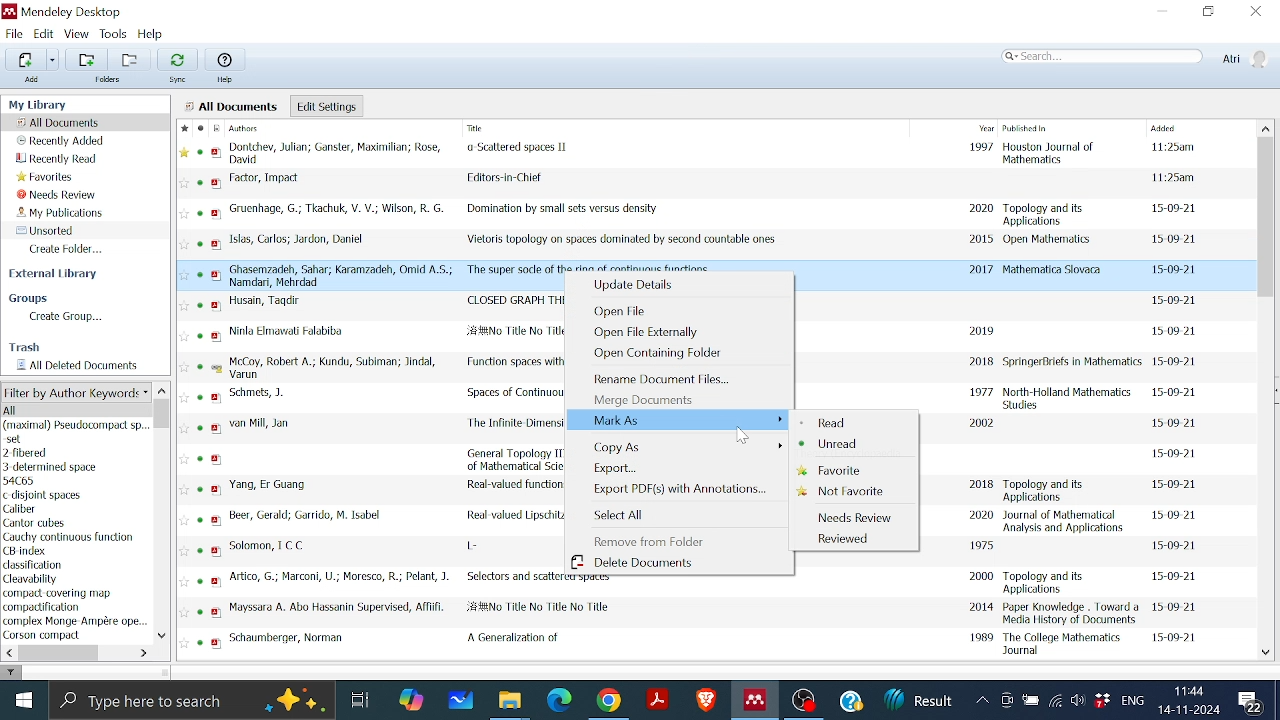 The image size is (1280, 720). What do you see at coordinates (1266, 128) in the screenshot?
I see `Move up in All files` at bounding box center [1266, 128].